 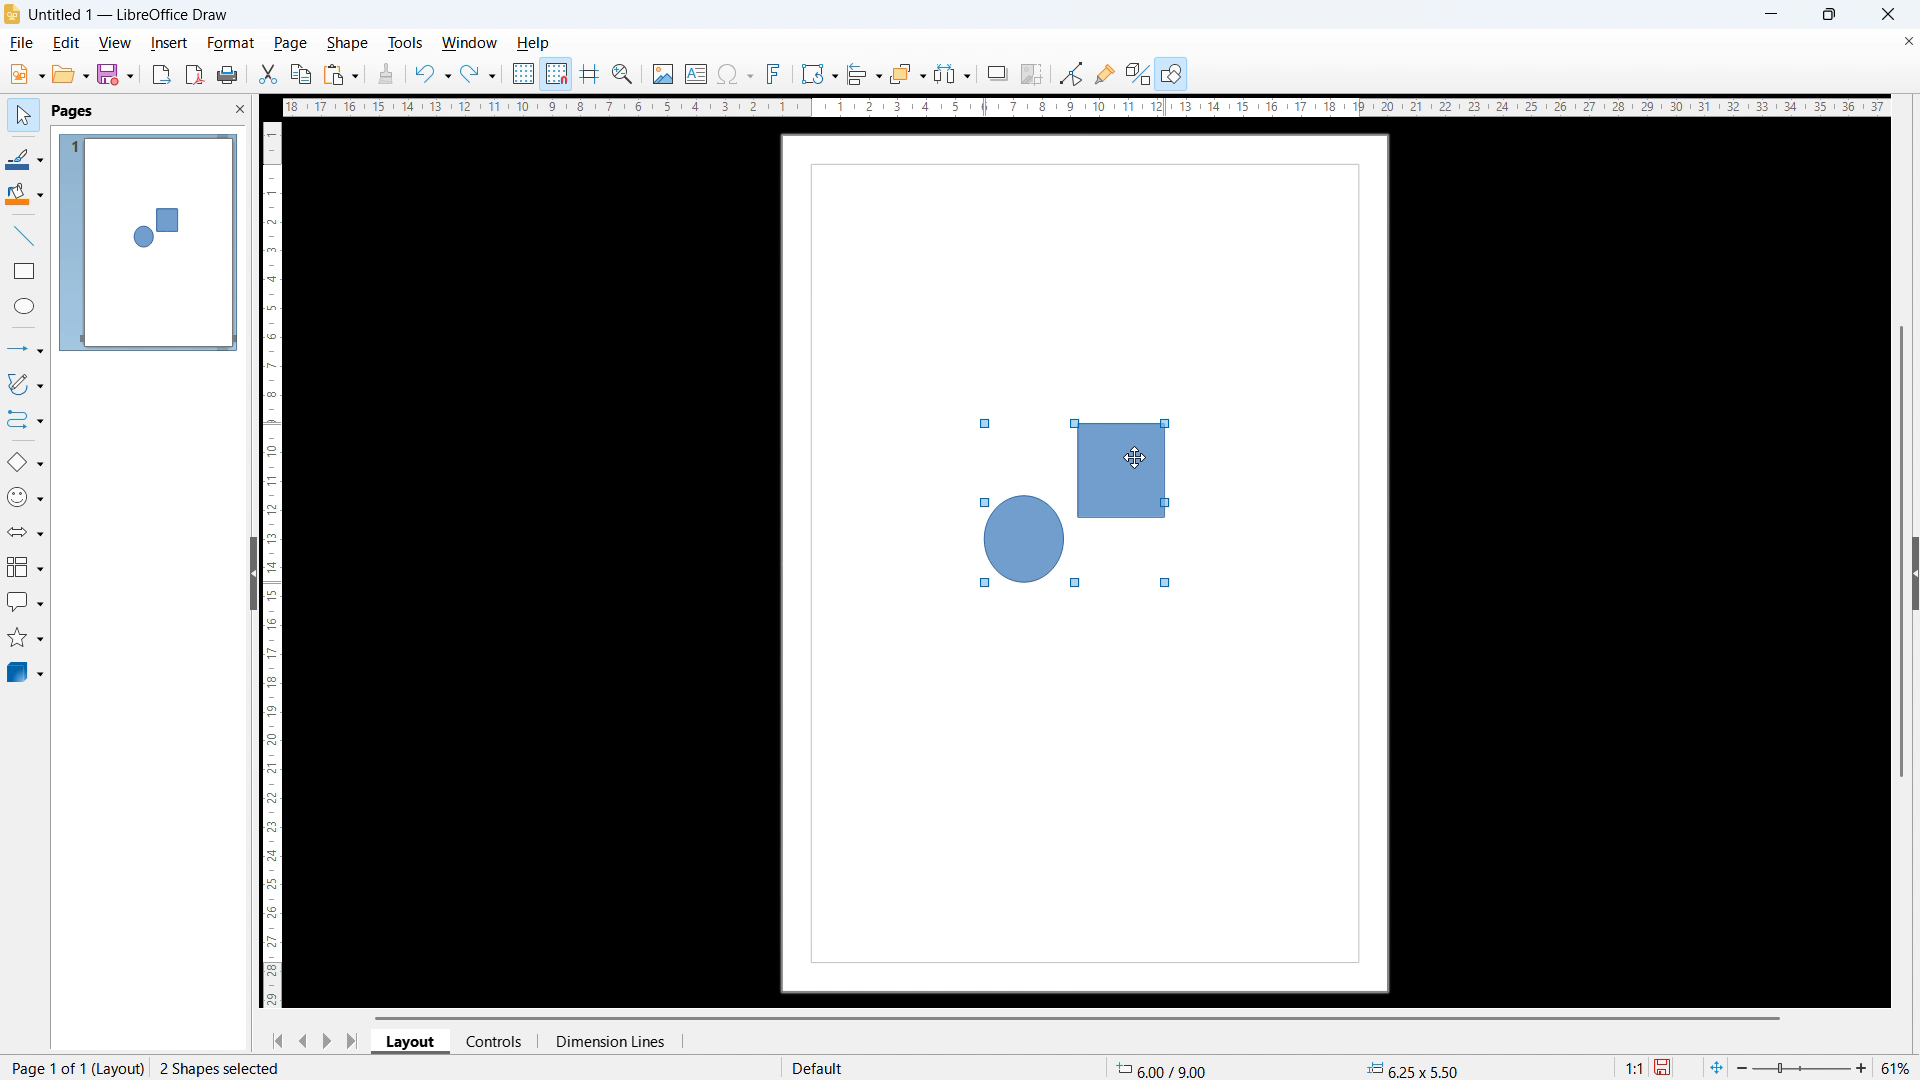 I want to click on go to last page, so click(x=356, y=1042).